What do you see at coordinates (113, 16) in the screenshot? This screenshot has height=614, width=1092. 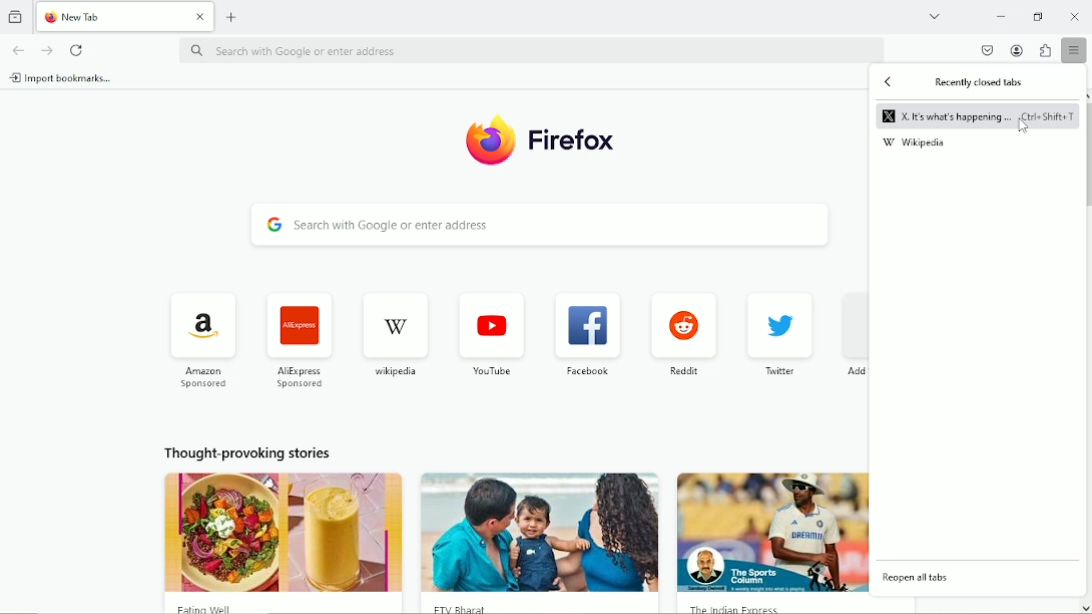 I see `New Tab` at bounding box center [113, 16].